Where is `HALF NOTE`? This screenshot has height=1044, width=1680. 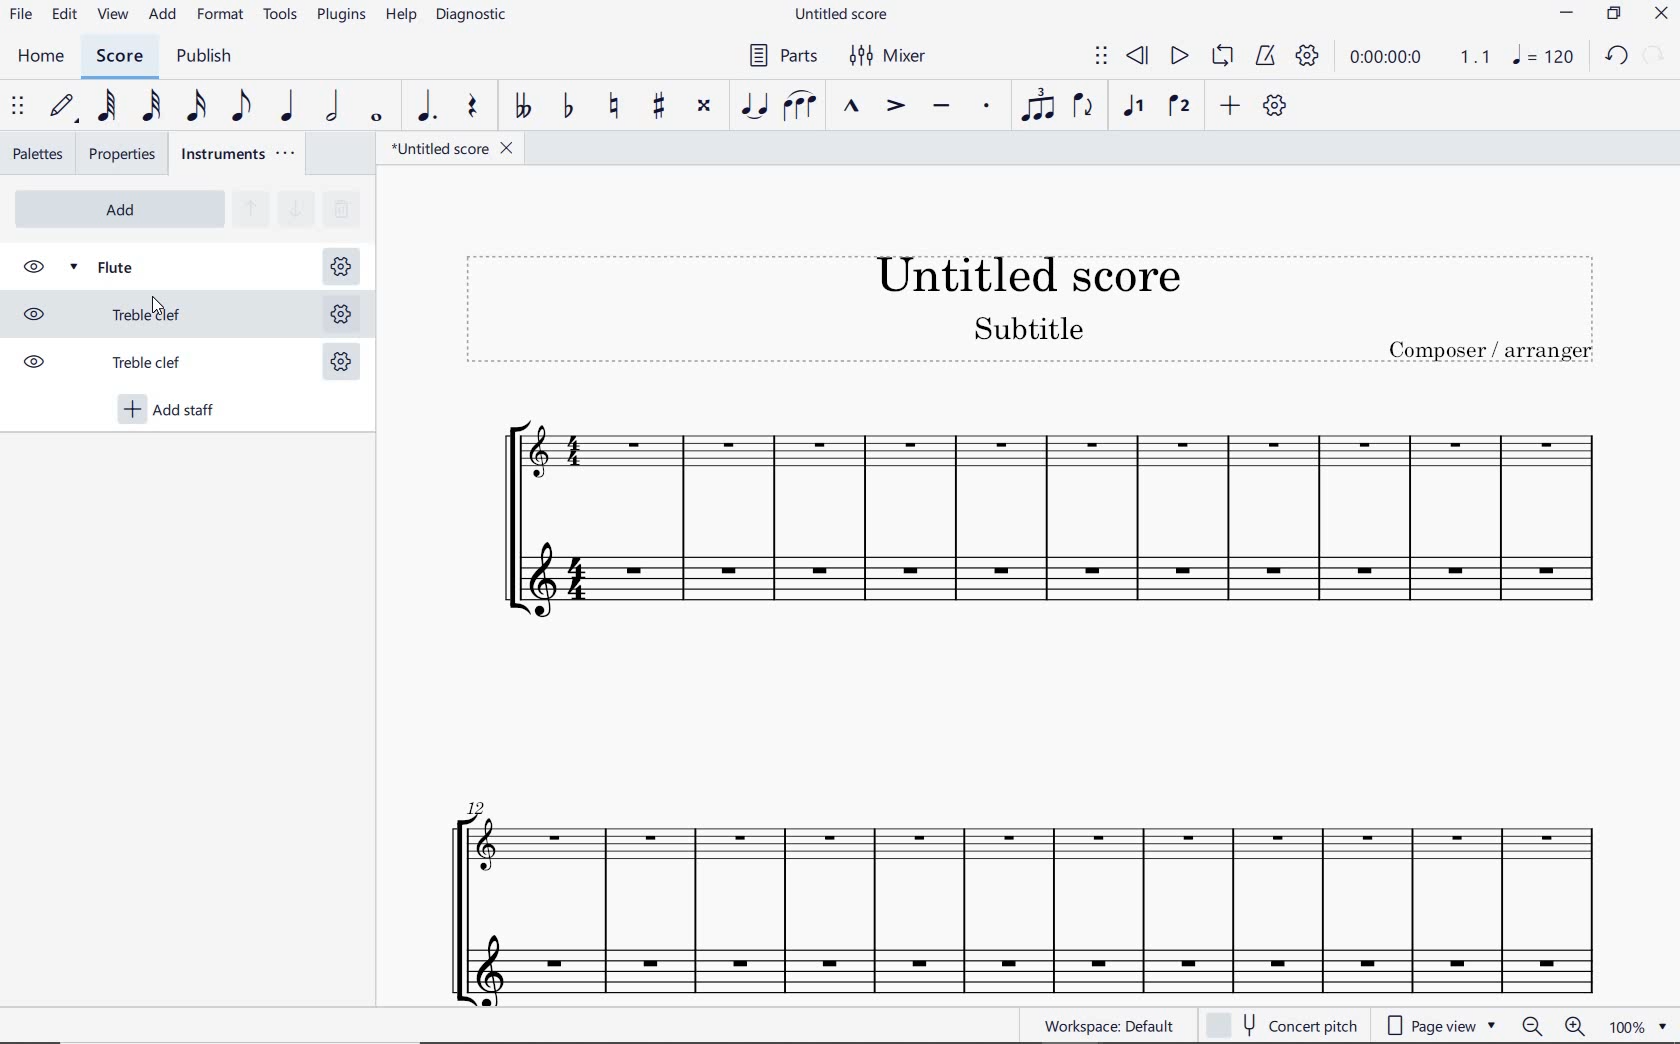
HALF NOTE is located at coordinates (334, 108).